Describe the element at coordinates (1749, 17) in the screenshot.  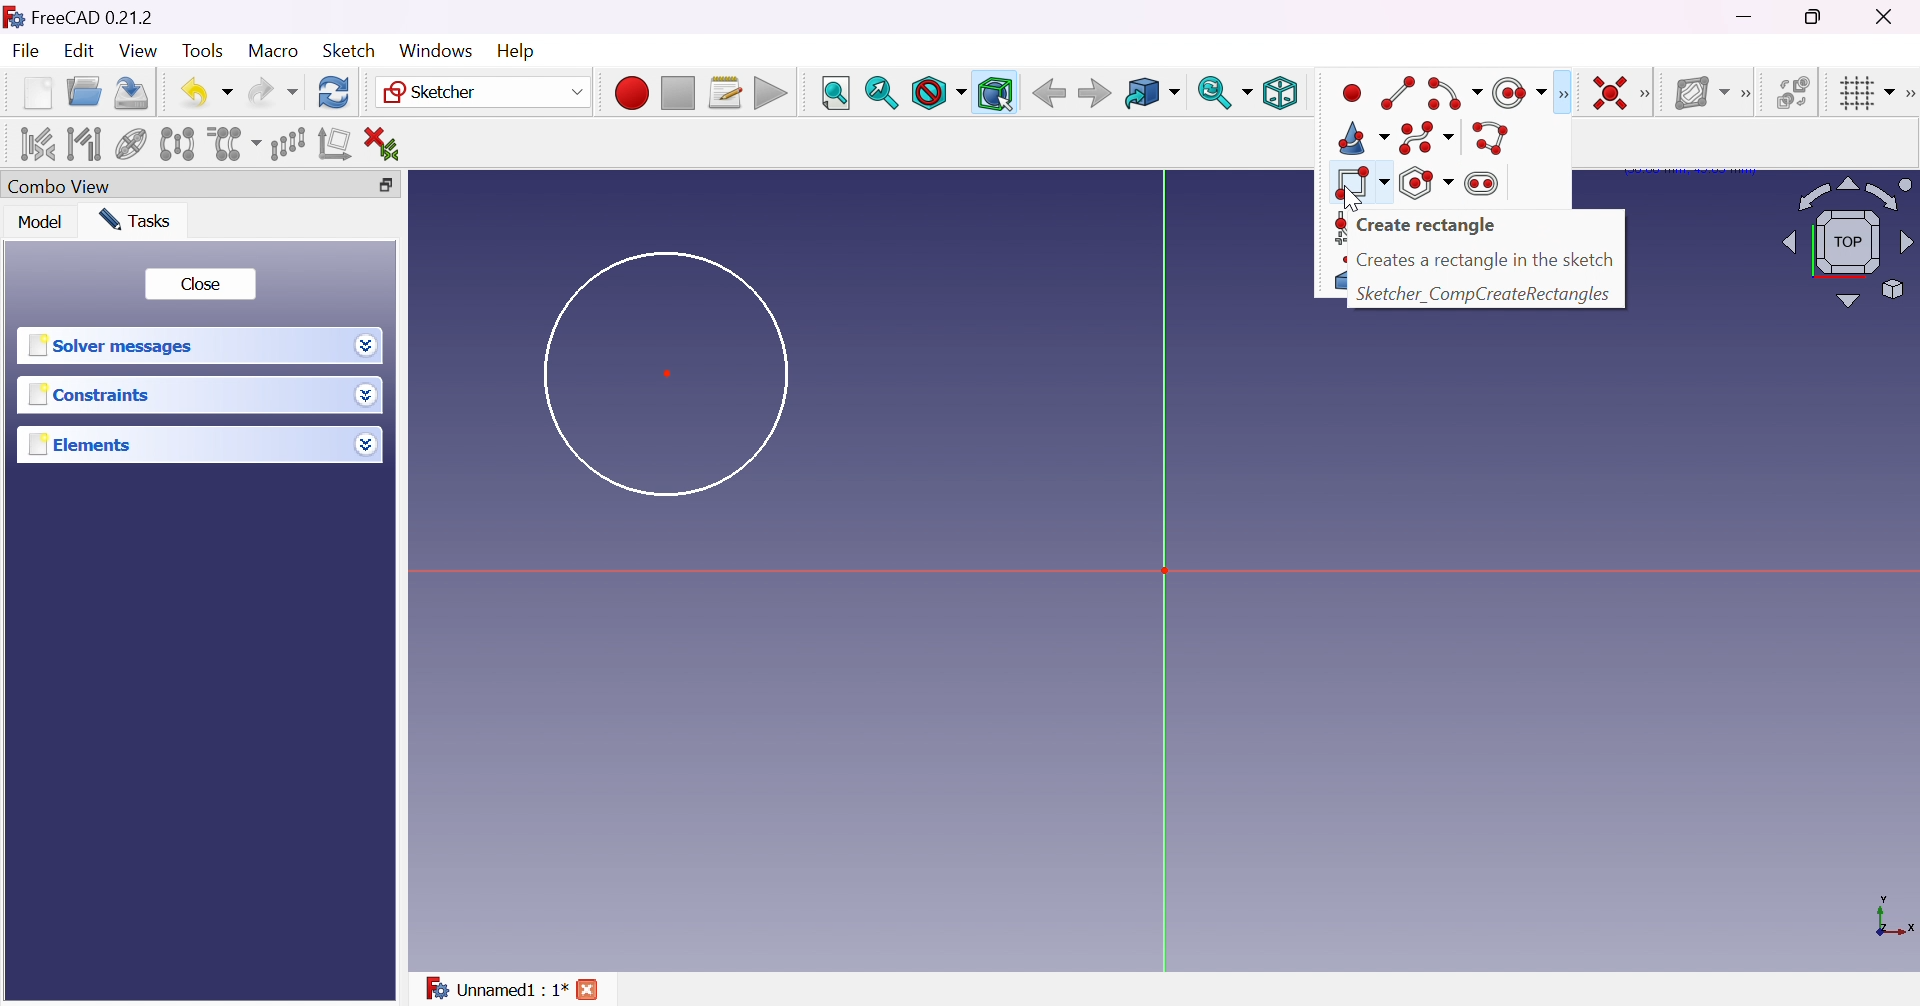
I see `Minimize` at that location.